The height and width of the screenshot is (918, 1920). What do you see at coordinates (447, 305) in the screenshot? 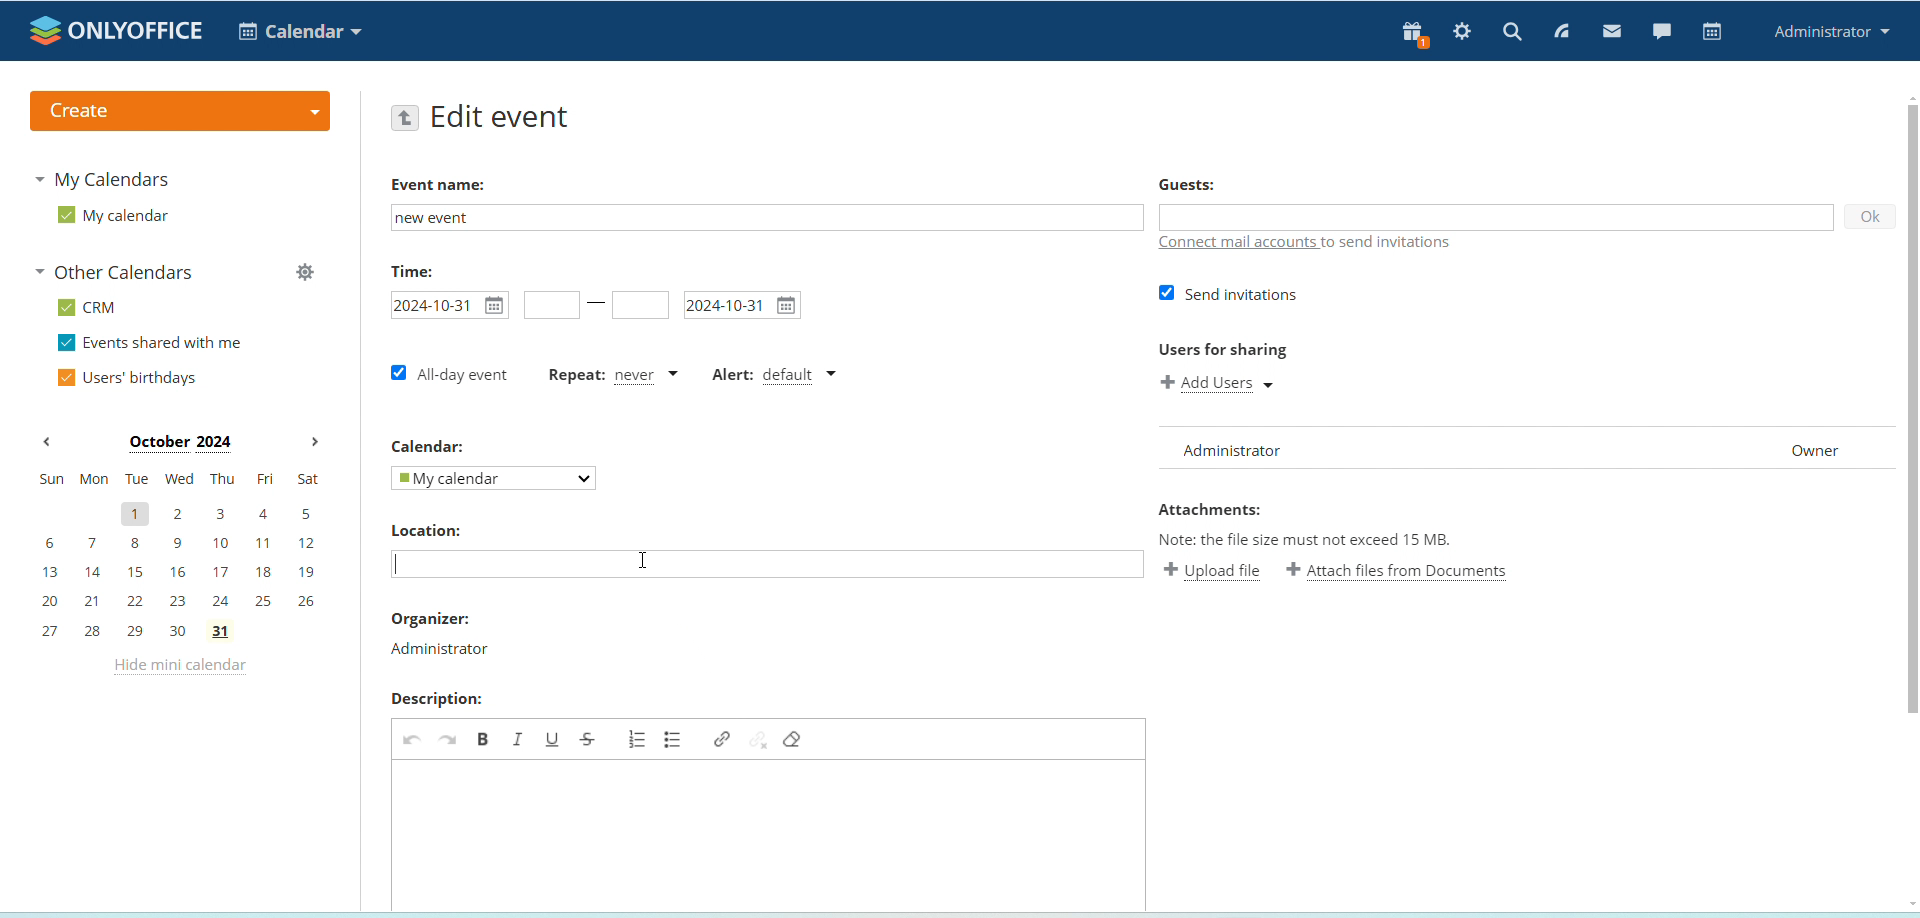
I see `event start time` at bounding box center [447, 305].